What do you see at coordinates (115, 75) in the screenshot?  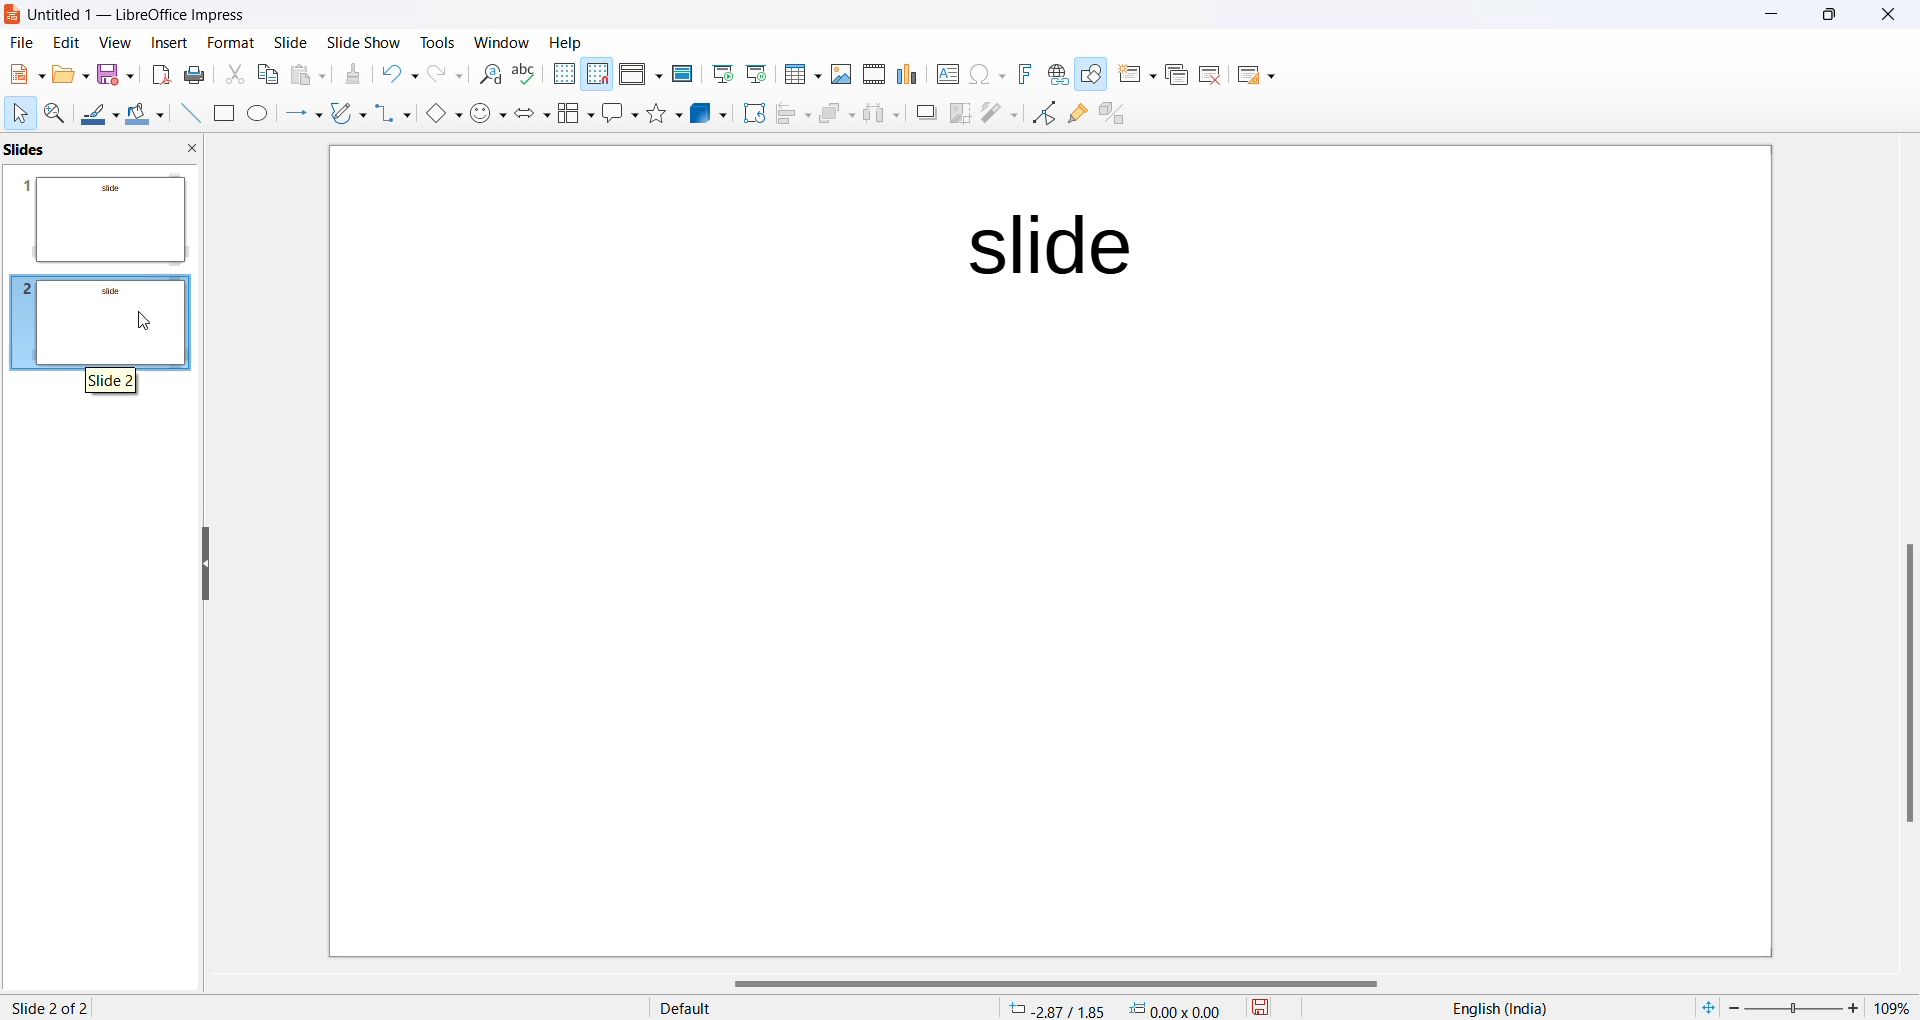 I see `Save option` at bounding box center [115, 75].